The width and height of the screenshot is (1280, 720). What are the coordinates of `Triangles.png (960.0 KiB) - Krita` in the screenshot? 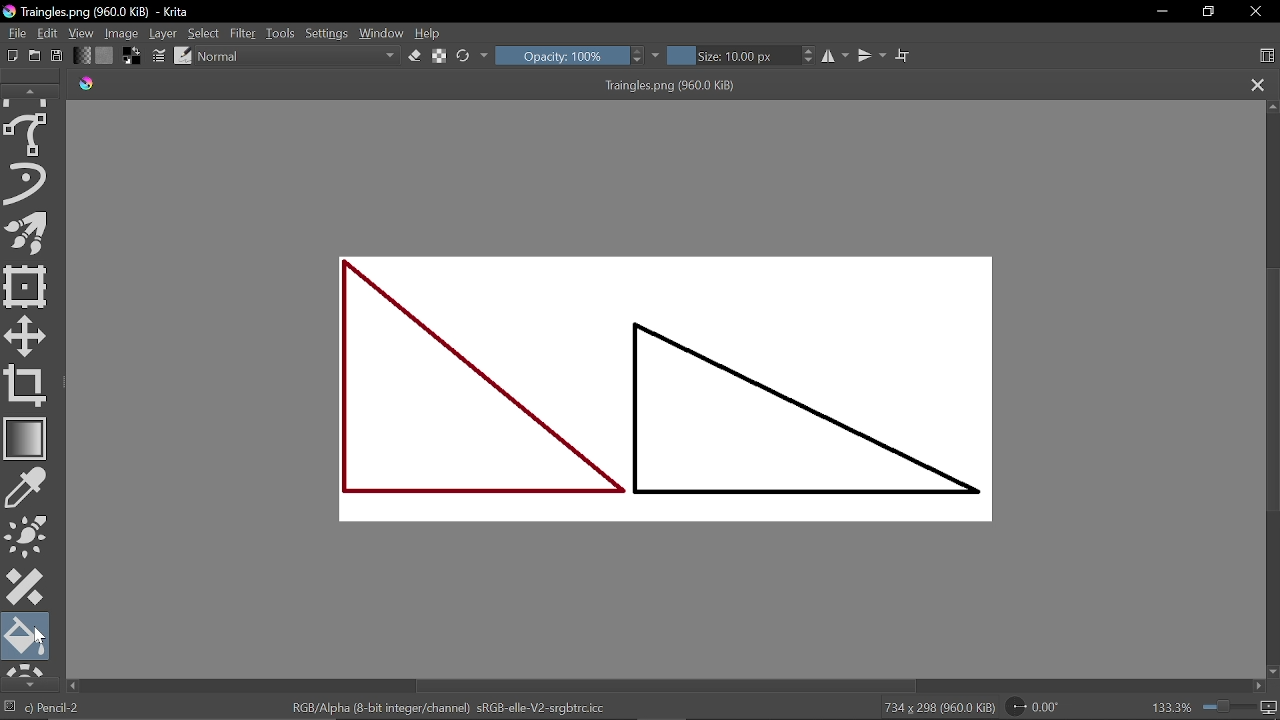 It's located at (127, 12).